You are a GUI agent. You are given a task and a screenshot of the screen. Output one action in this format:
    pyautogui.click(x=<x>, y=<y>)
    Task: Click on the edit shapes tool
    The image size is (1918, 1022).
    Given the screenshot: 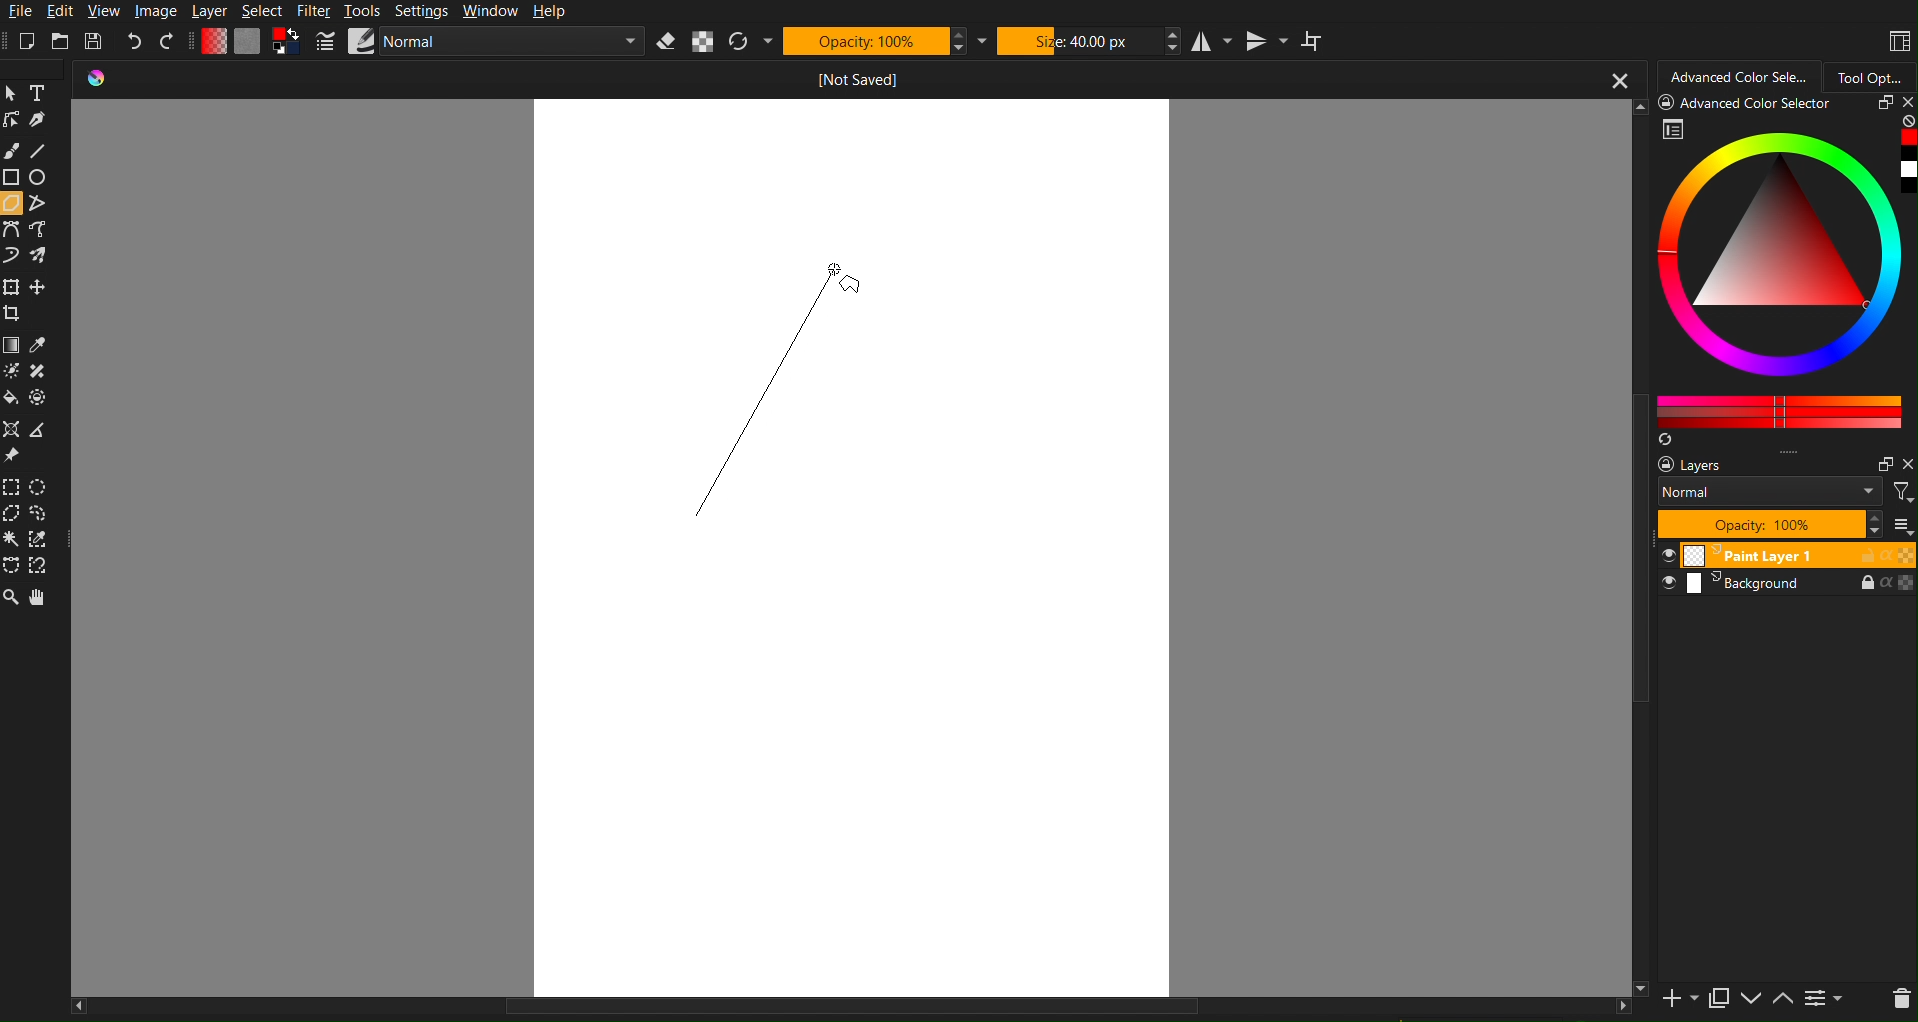 What is the action you would take?
    pyautogui.click(x=13, y=120)
    